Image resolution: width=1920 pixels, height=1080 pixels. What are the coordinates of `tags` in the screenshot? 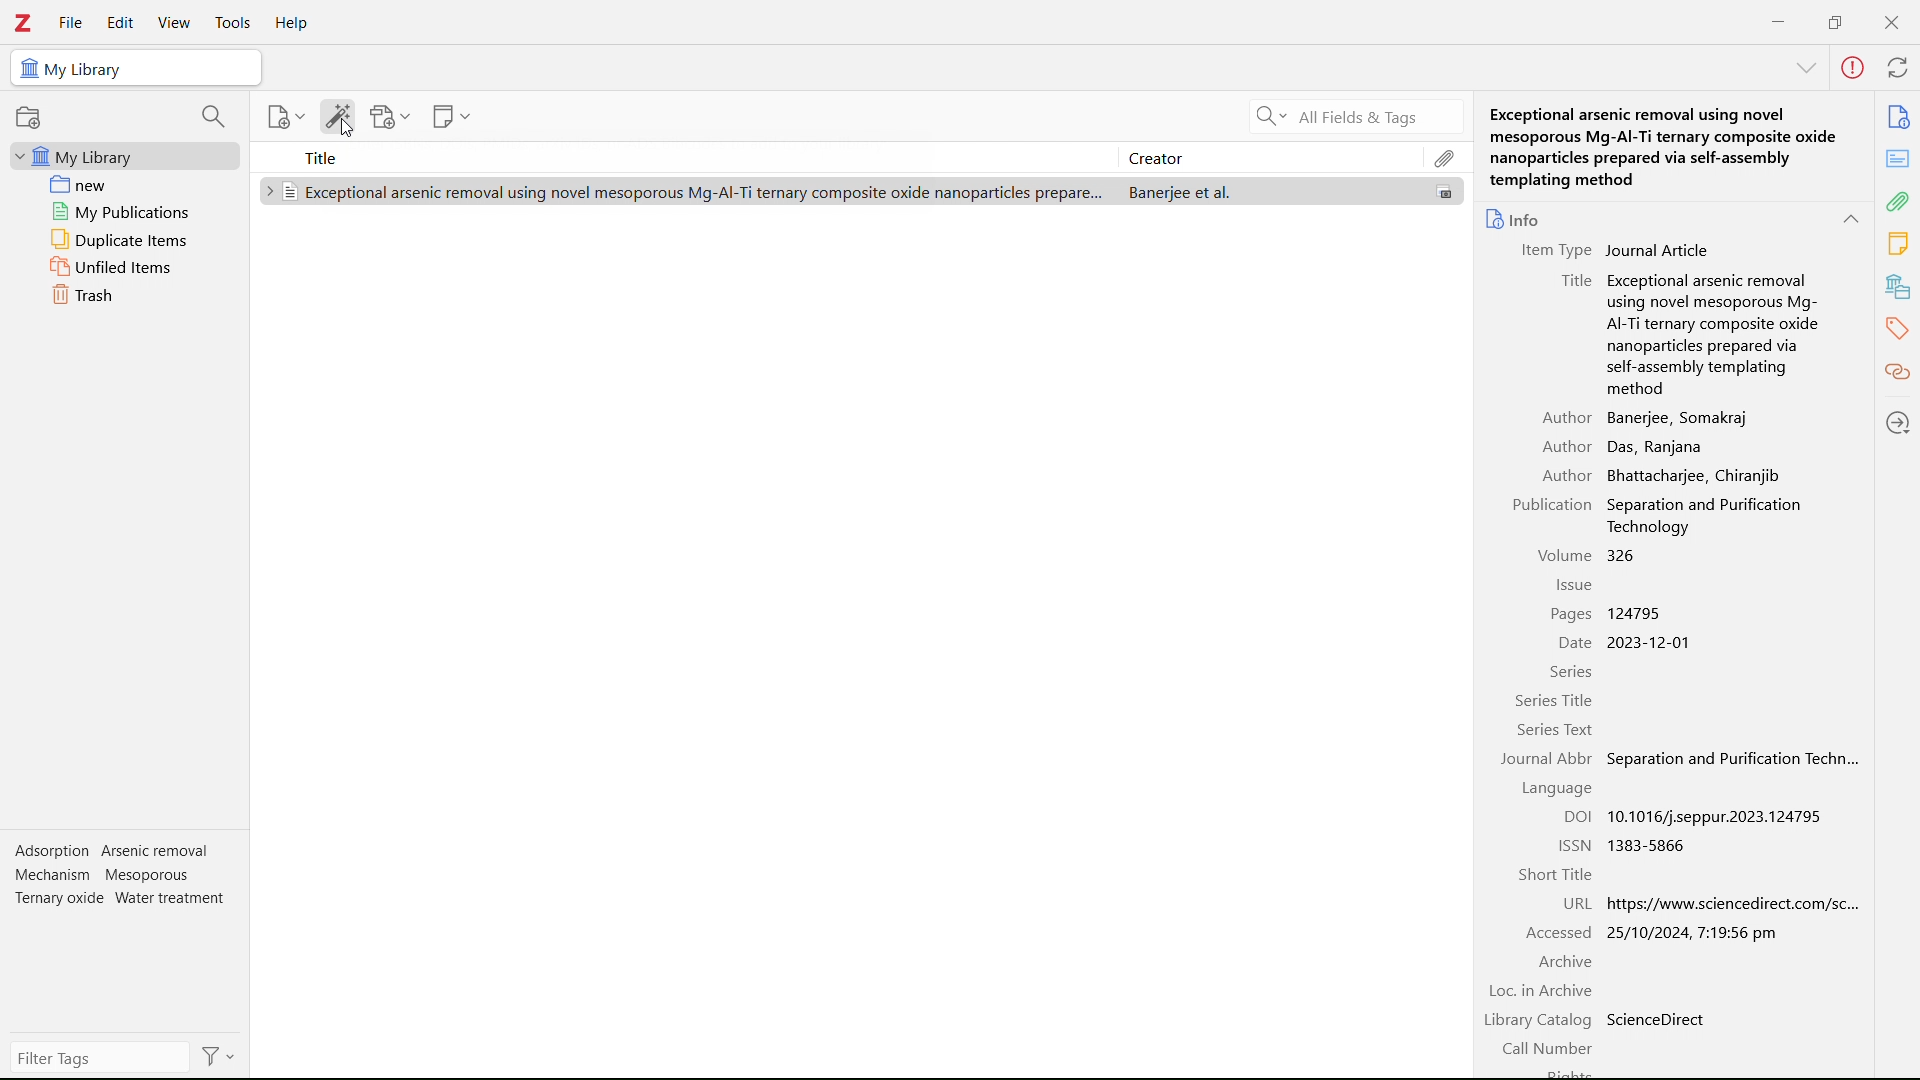 It's located at (122, 880).